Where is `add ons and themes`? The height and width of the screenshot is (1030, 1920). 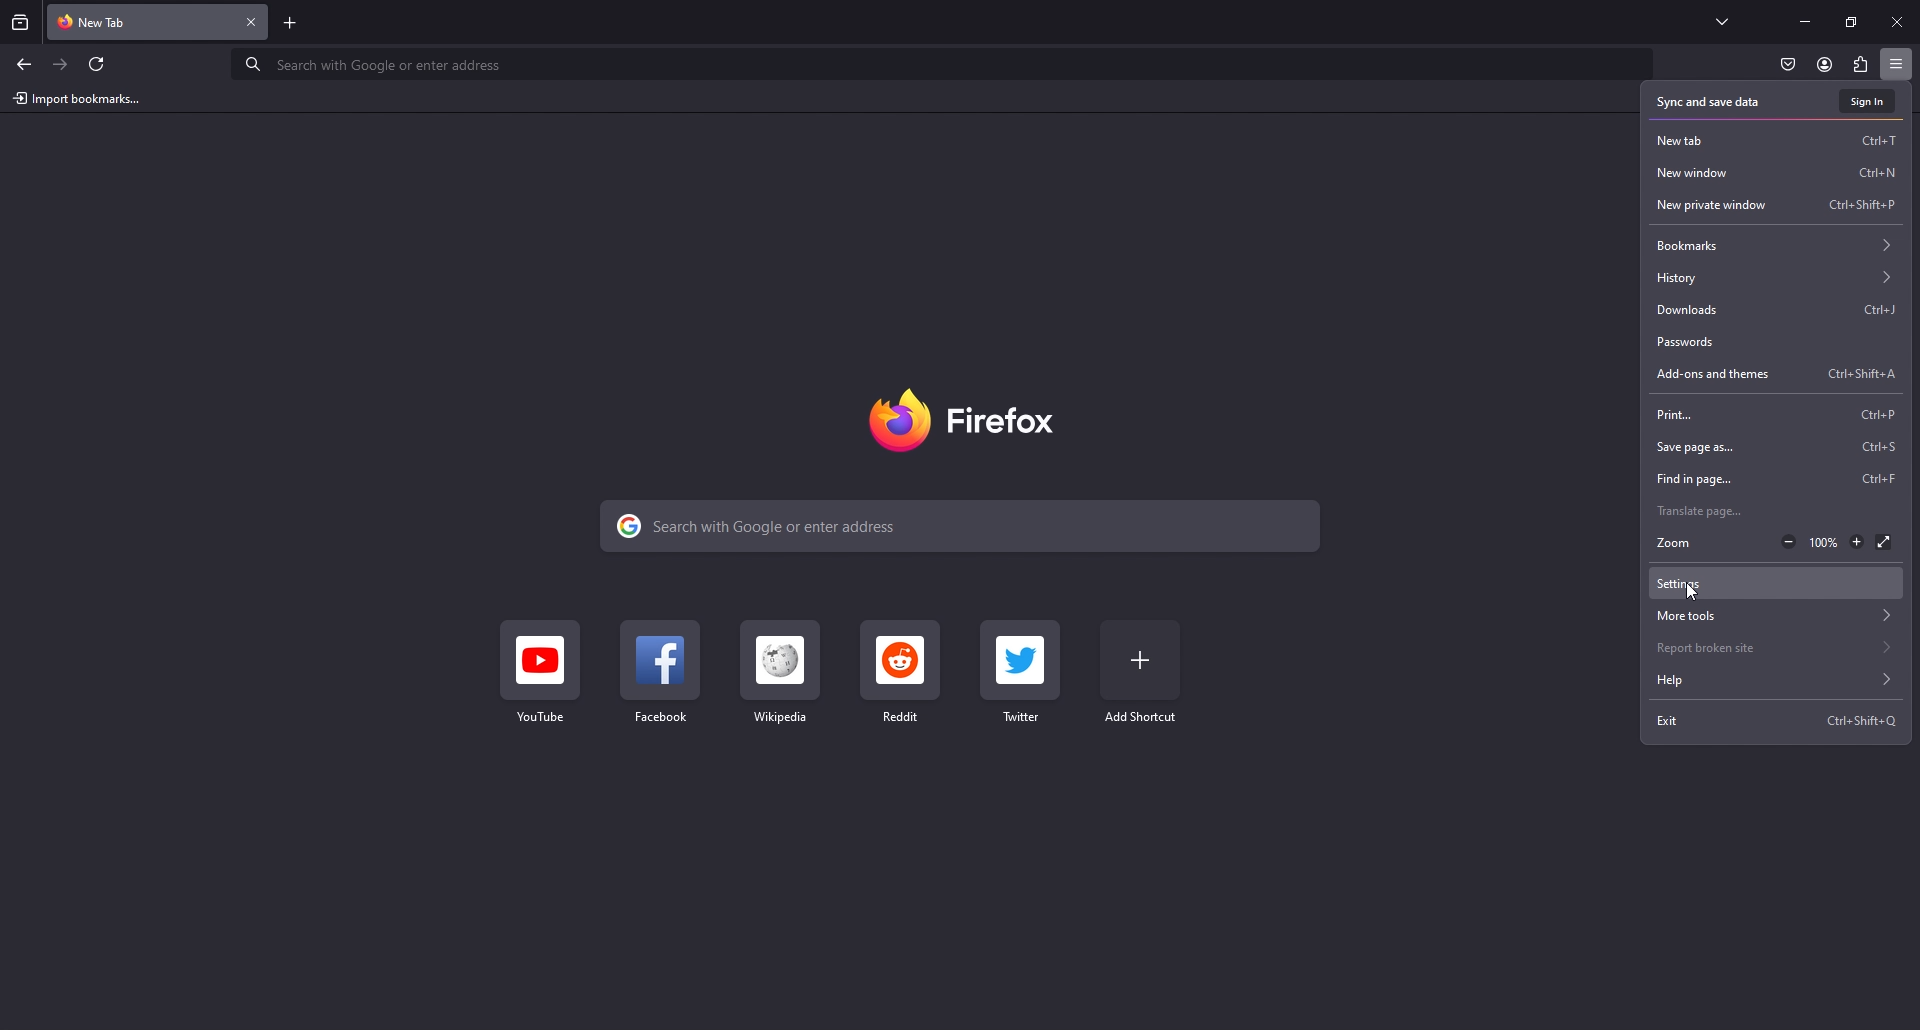
add ons and themes is located at coordinates (1778, 375).